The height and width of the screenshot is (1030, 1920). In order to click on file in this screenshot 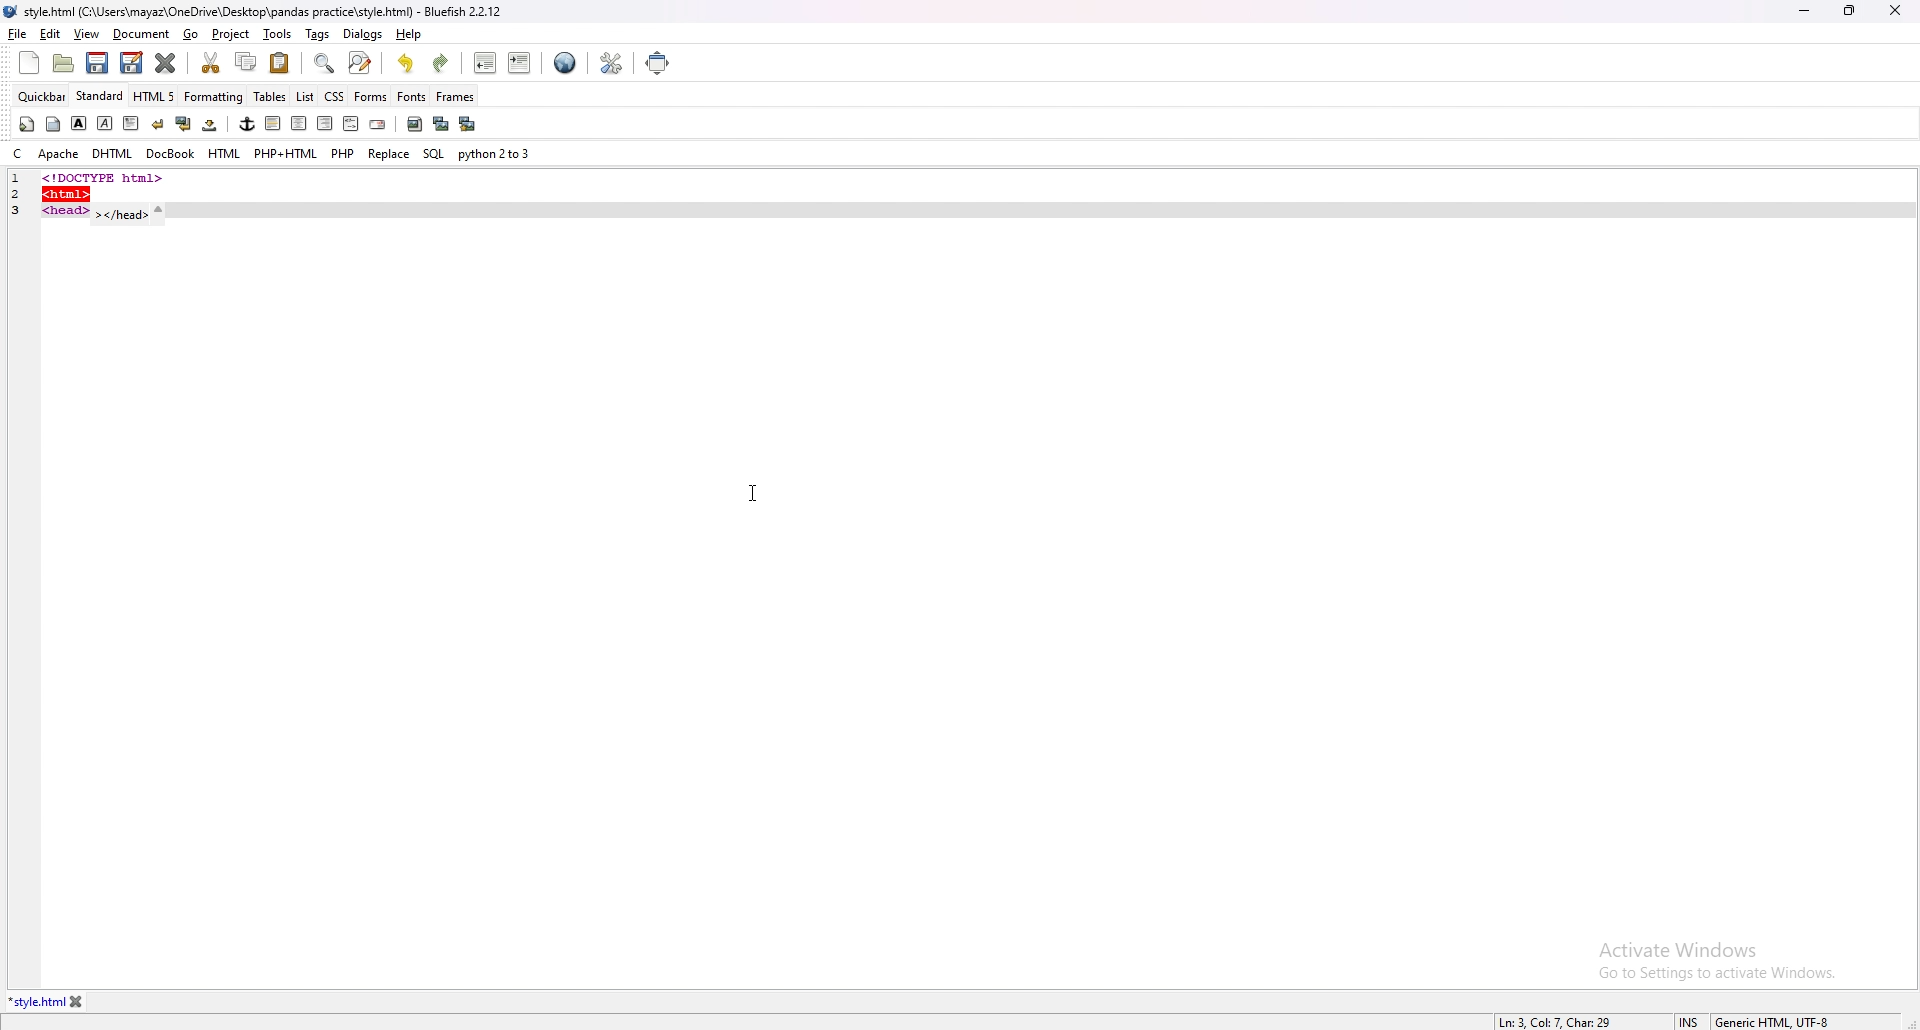, I will do `click(18, 33)`.